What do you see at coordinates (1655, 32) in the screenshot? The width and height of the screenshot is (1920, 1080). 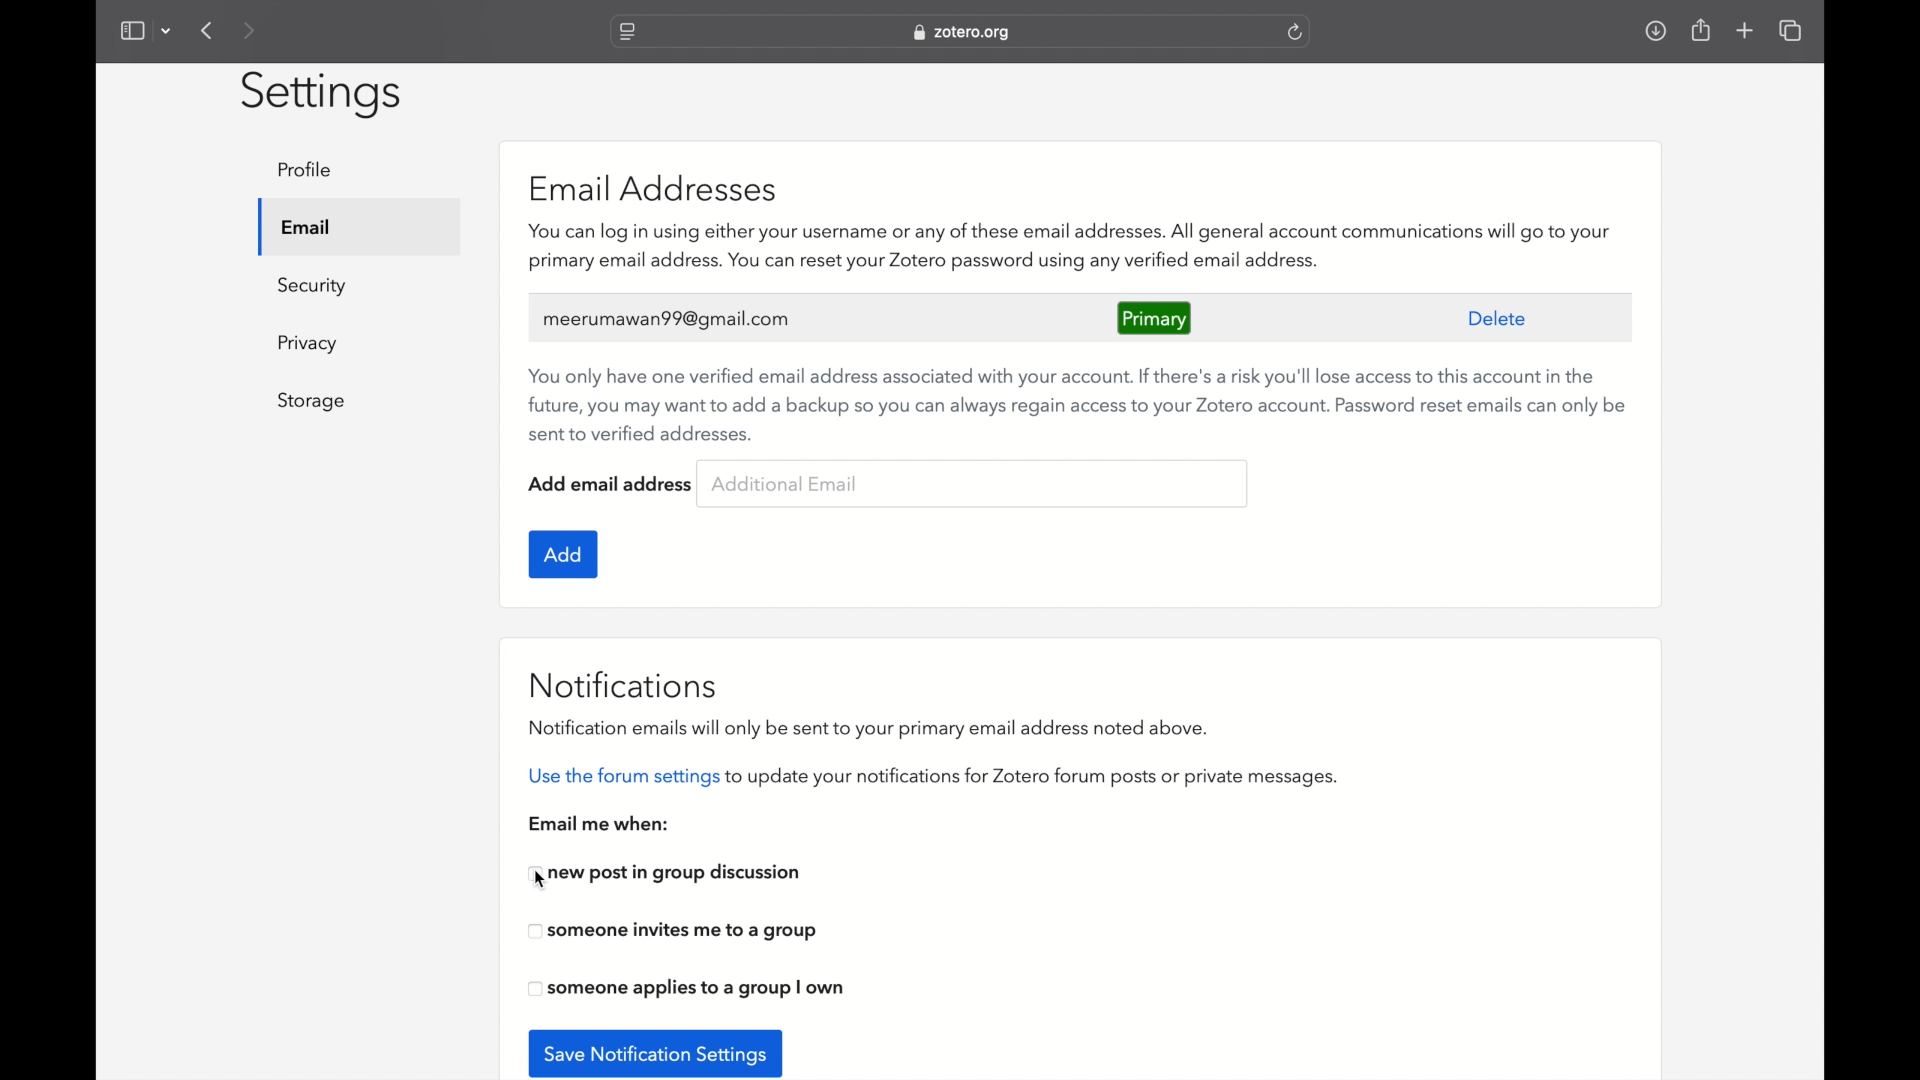 I see `downloads` at bounding box center [1655, 32].